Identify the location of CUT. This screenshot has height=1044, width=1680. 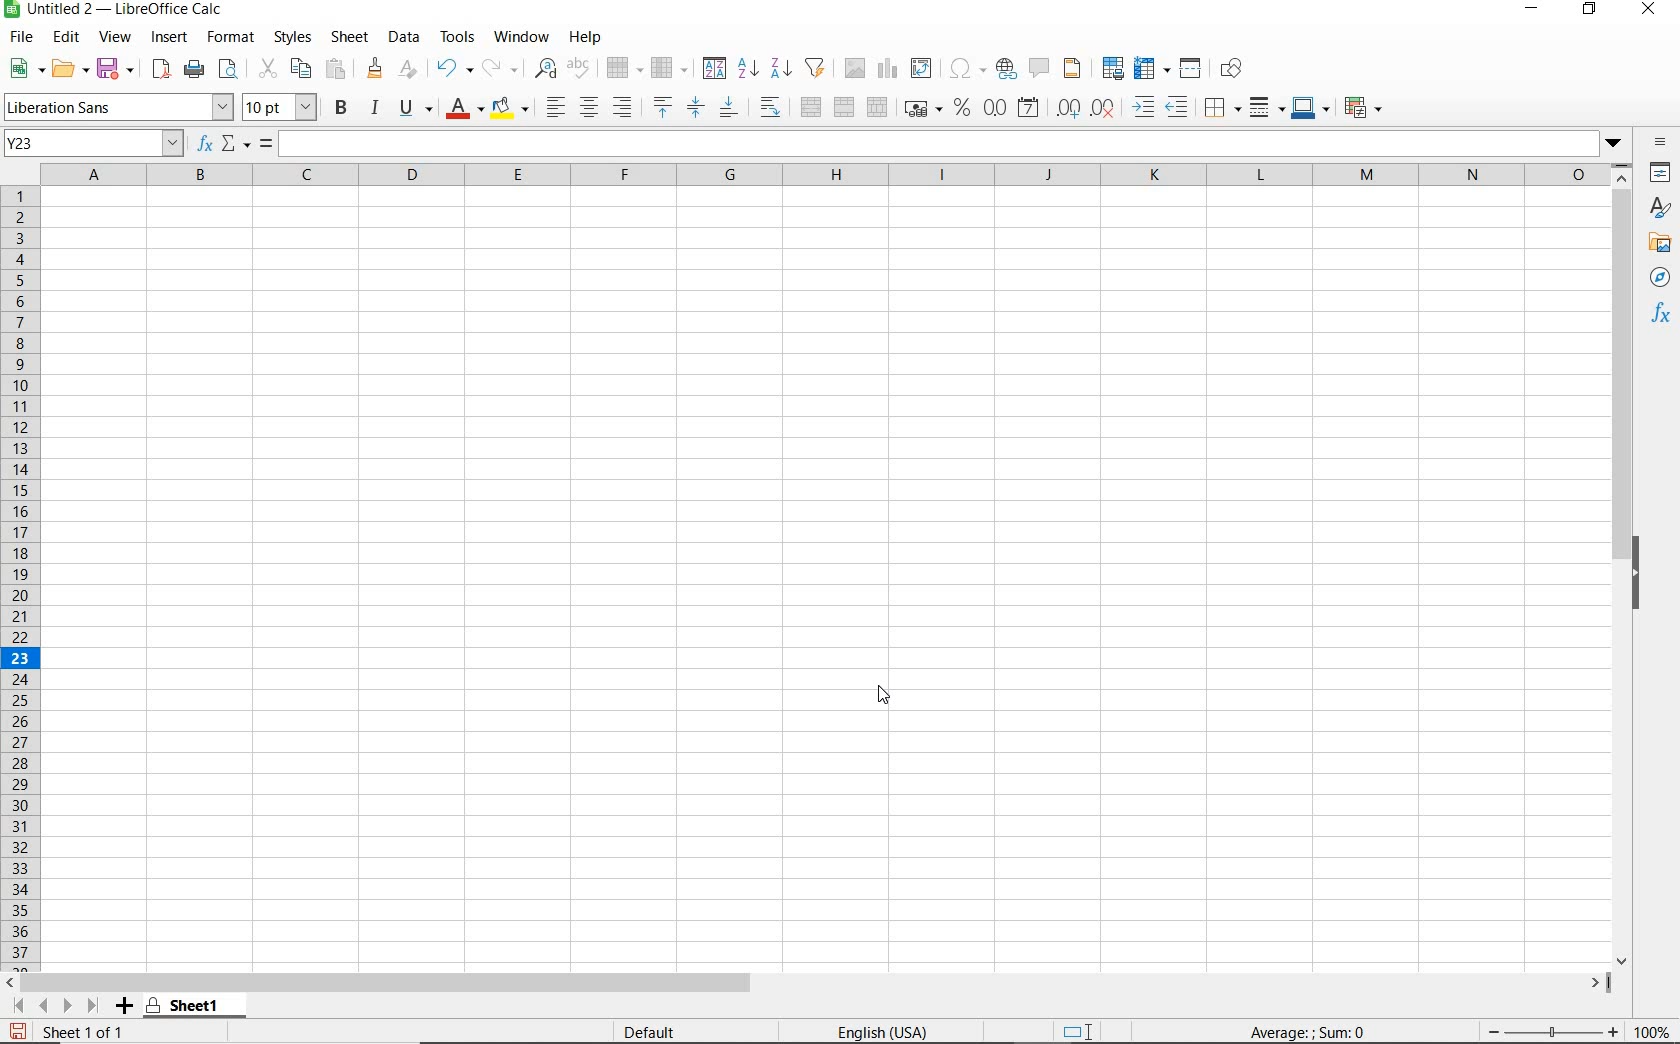
(266, 67).